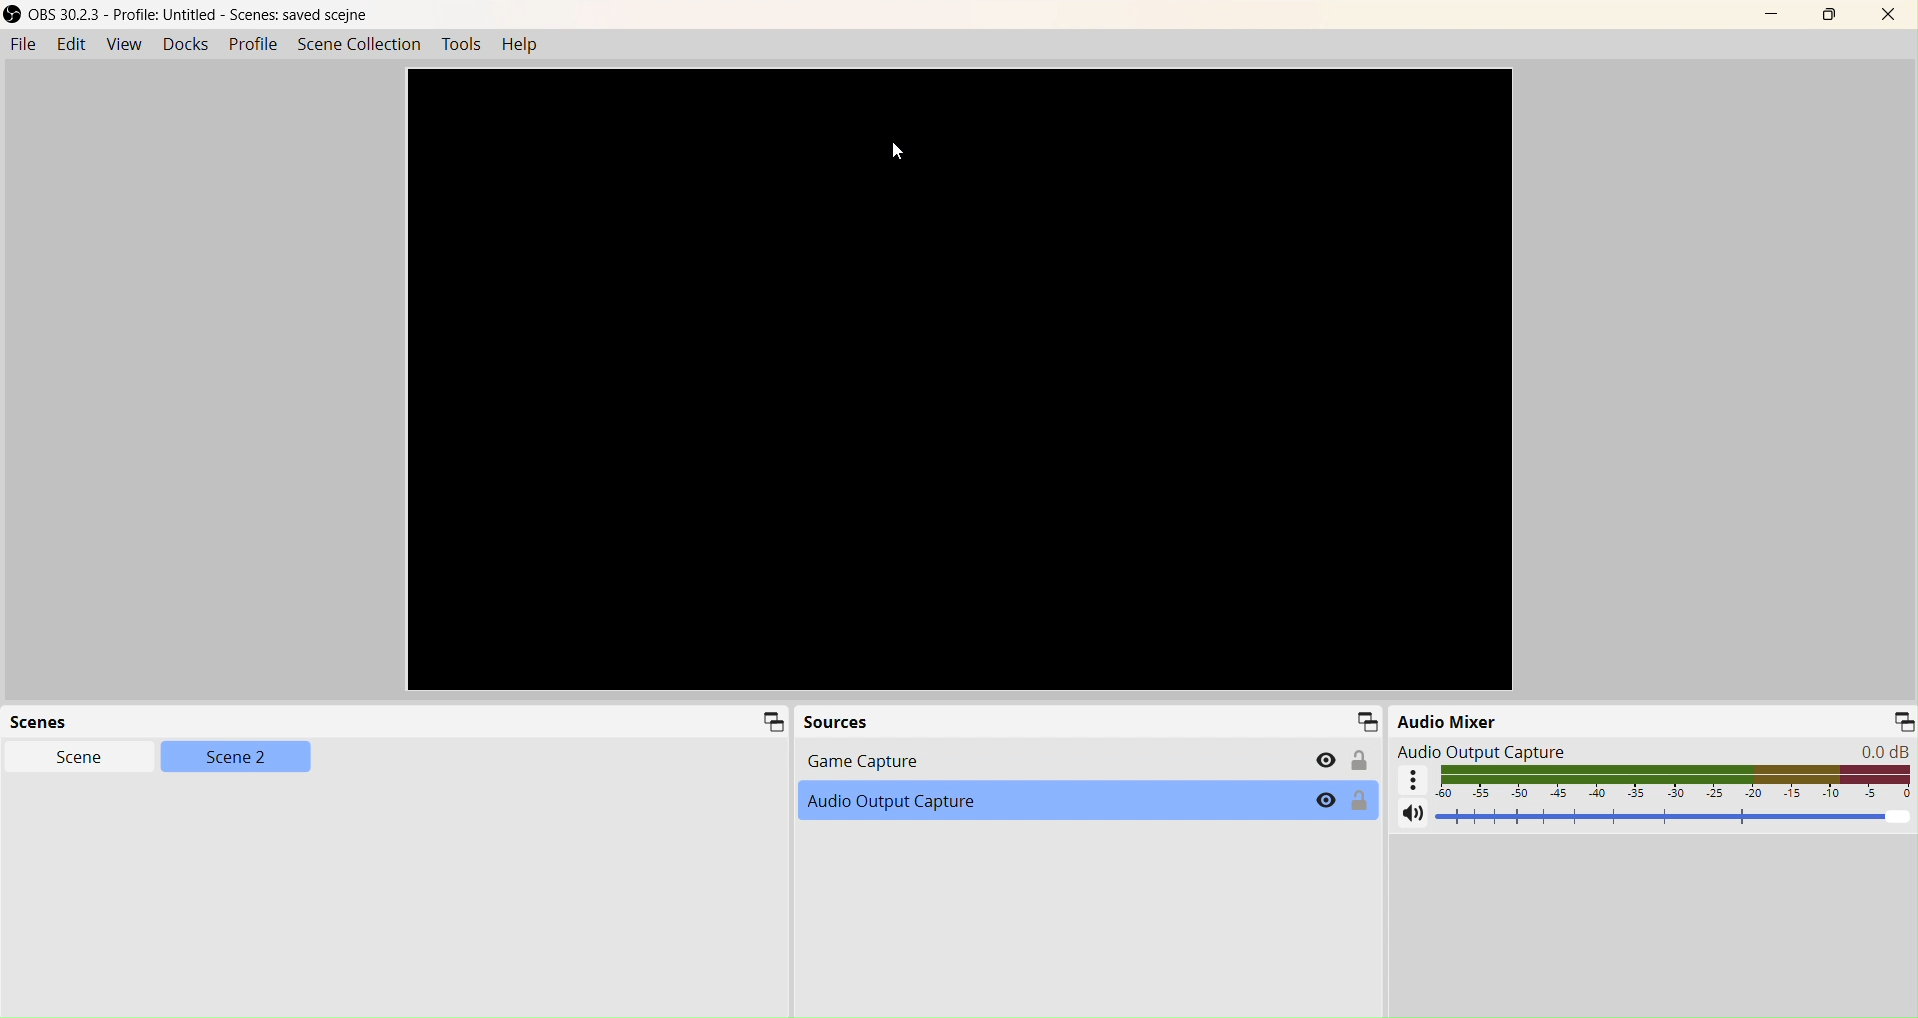 The image size is (1918, 1018). Describe the element at coordinates (84, 760) in the screenshot. I see `Scene` at that location.